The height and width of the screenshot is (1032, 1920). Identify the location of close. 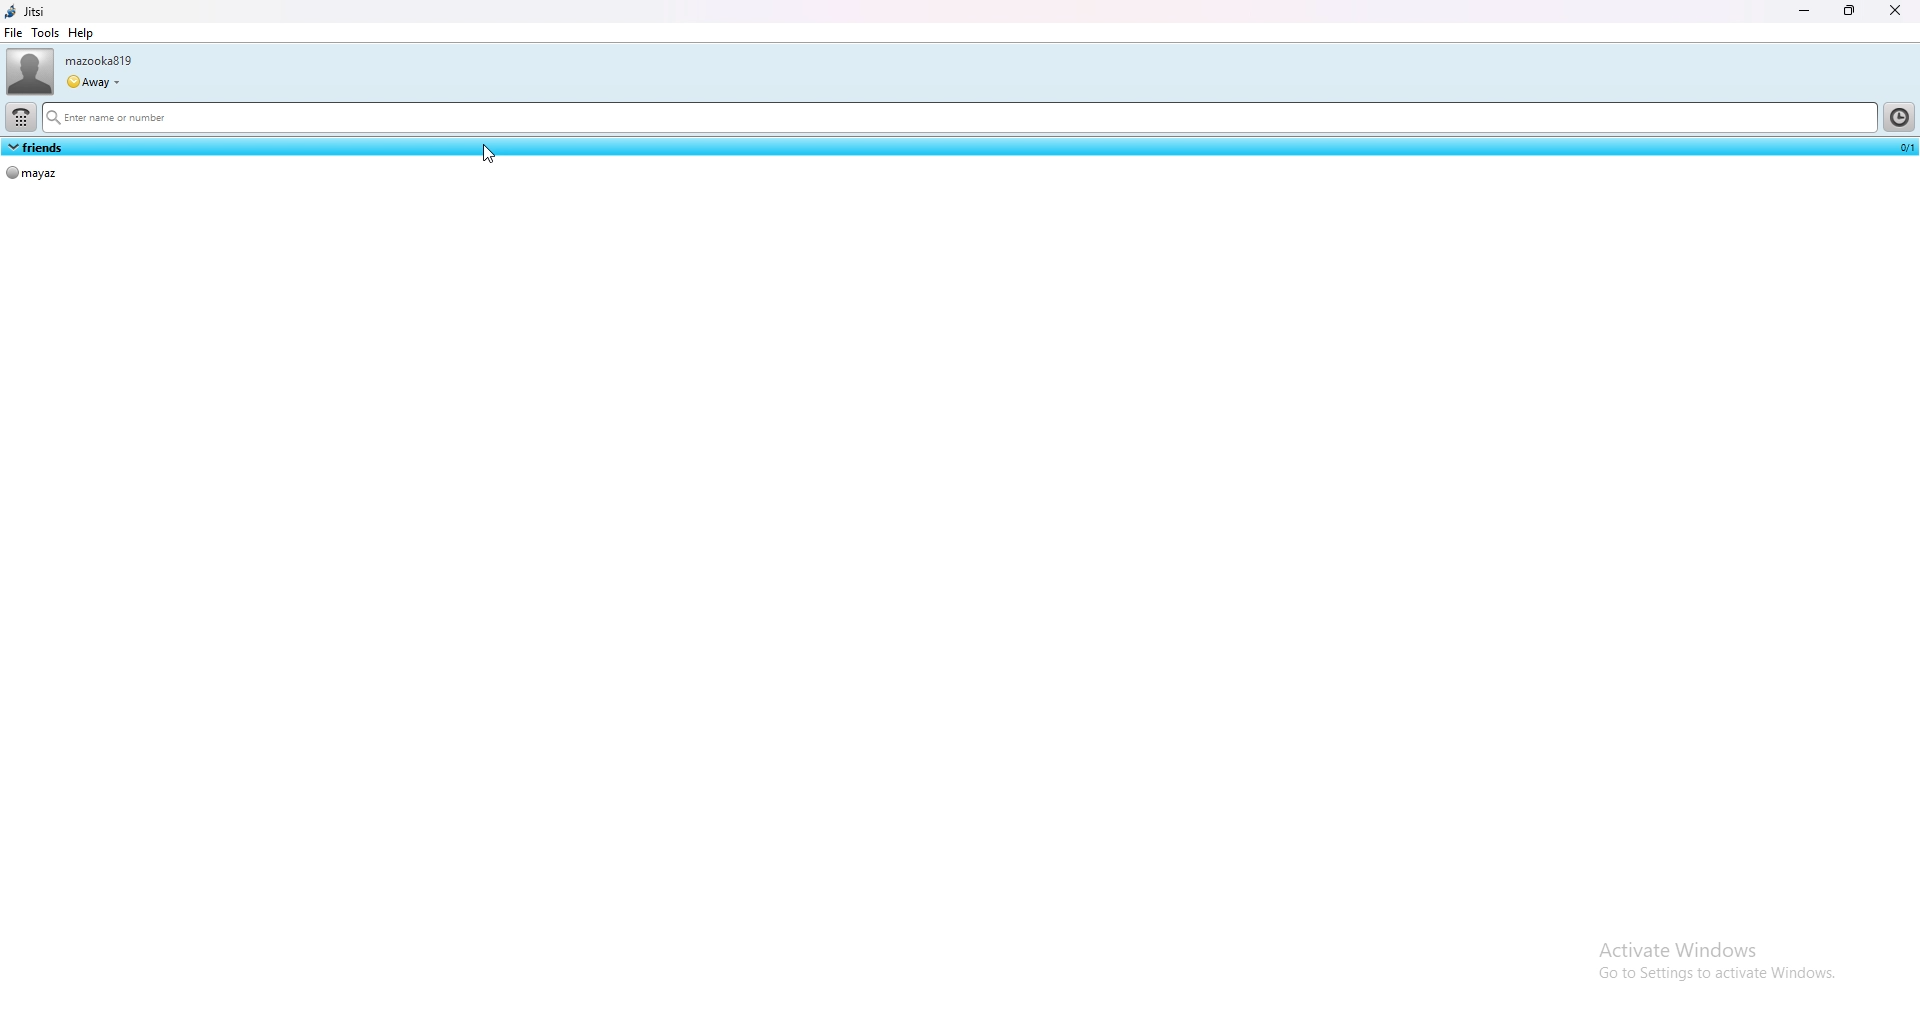
(1893, 11).